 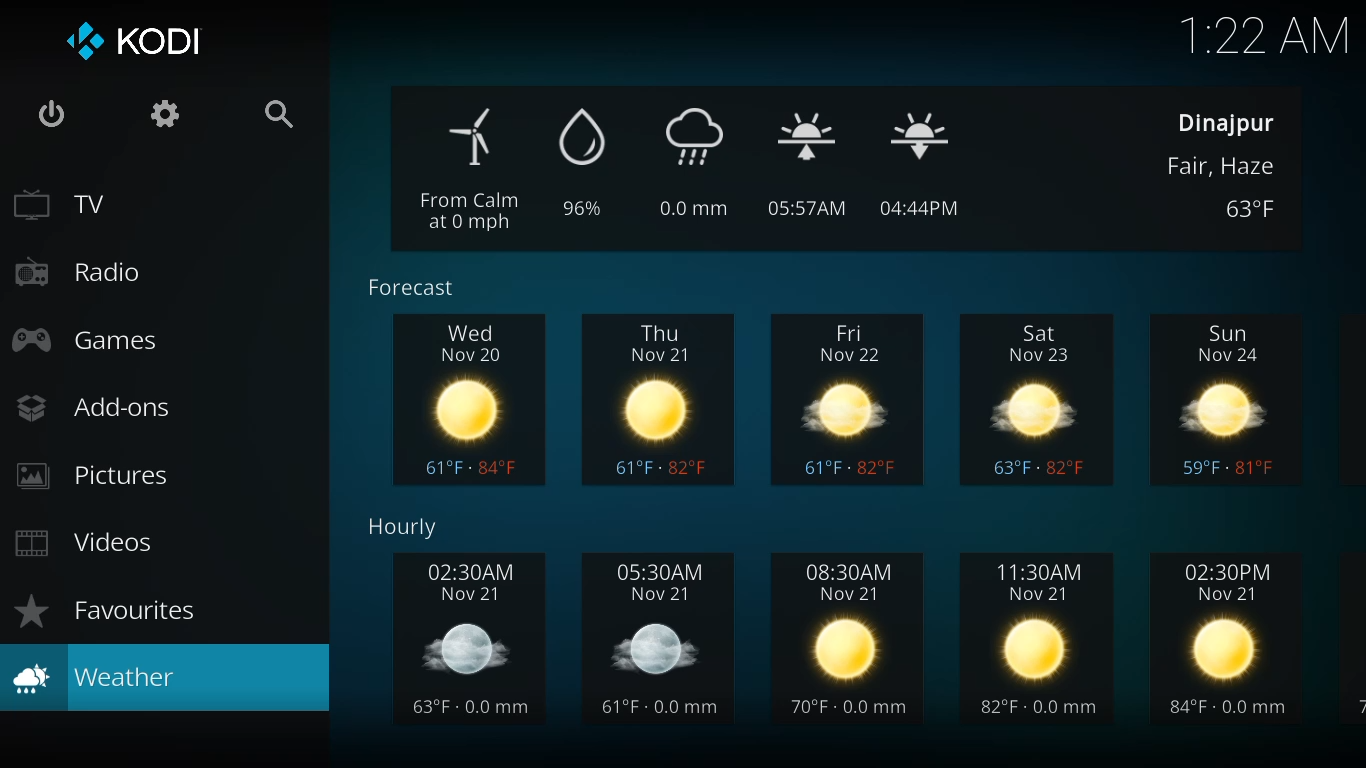 I want to click on pictures, so click(x=95, y=477).